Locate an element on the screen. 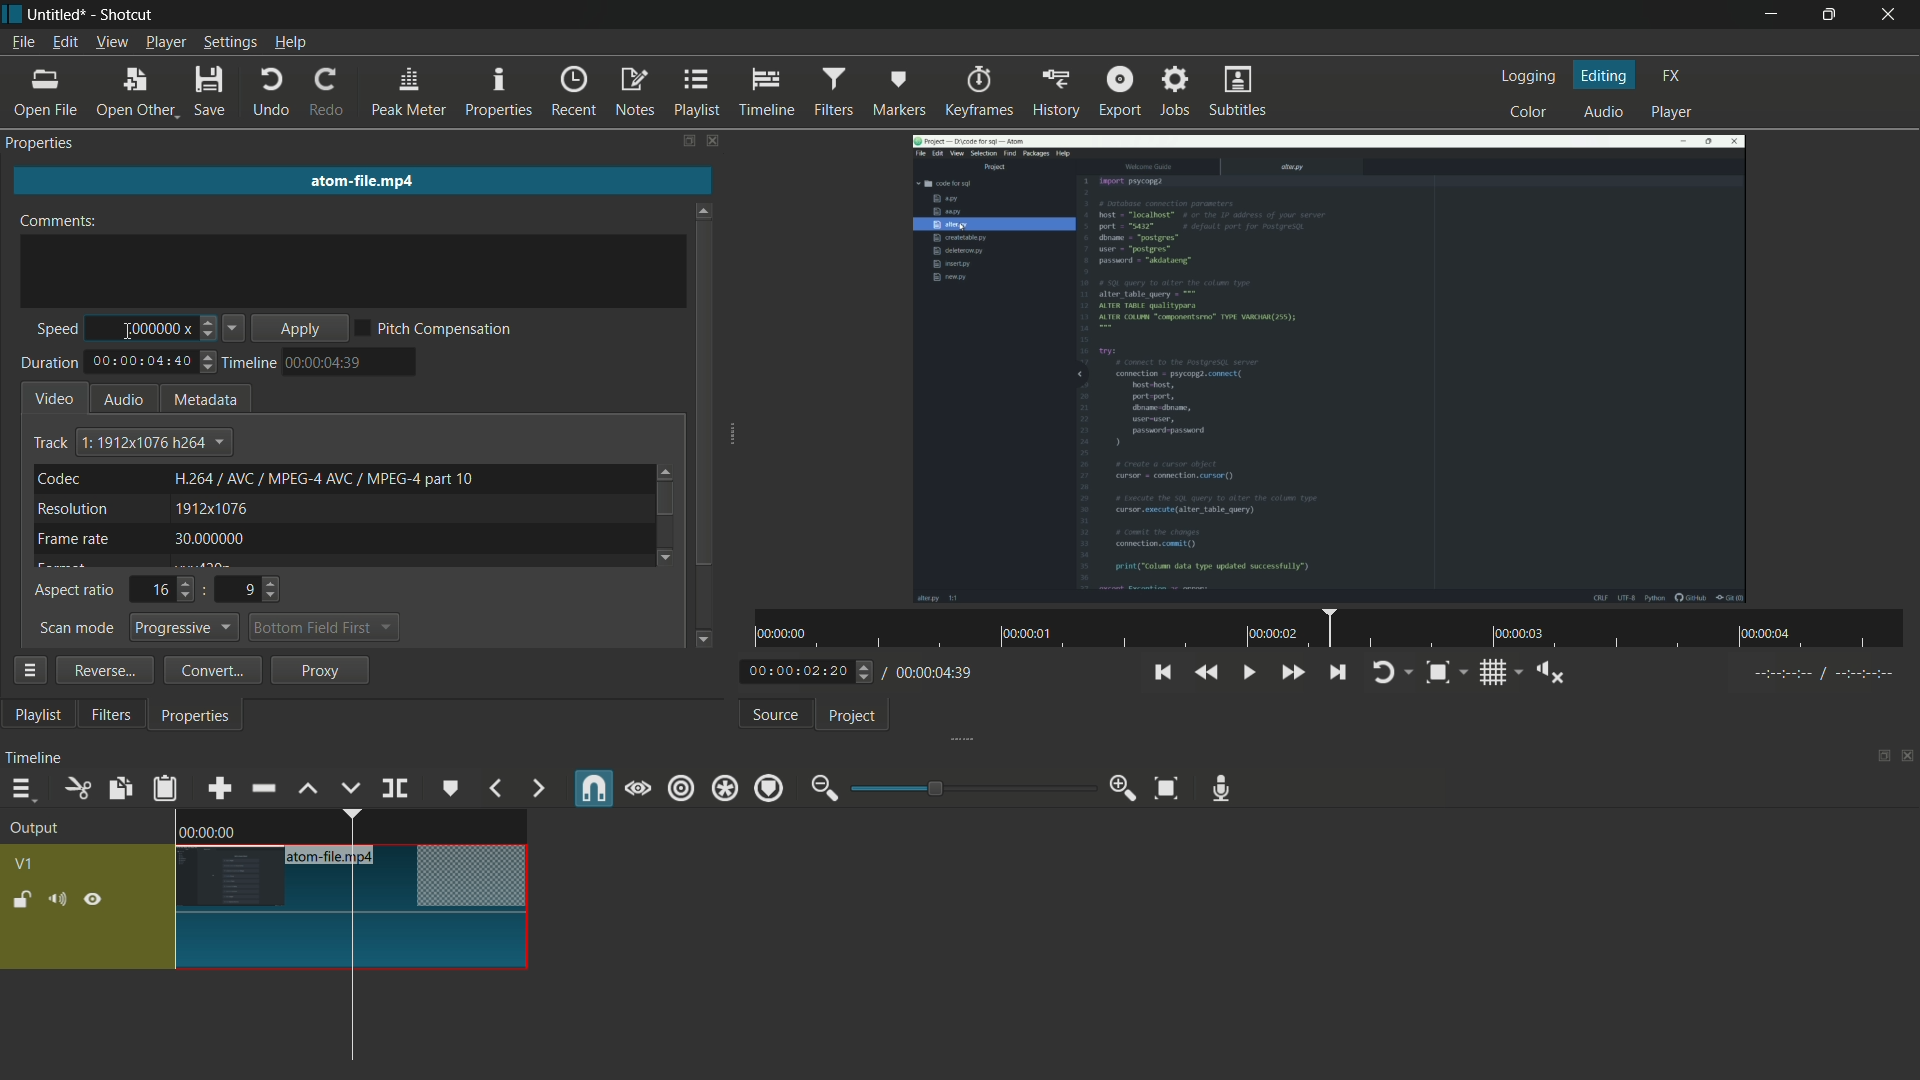 This screenshot has height=1080, width=1920. lock is located at coordinates (23, 901).